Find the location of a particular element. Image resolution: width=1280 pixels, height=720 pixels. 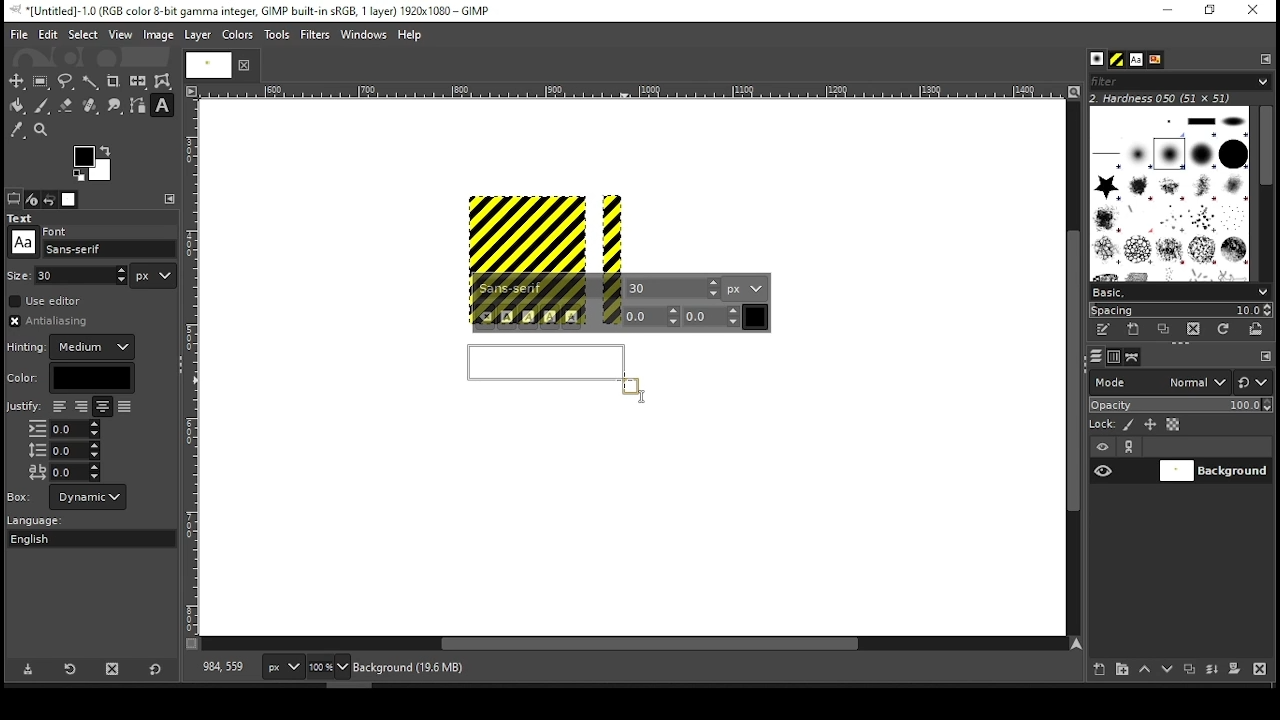

font is located at coordinates (549, 289).